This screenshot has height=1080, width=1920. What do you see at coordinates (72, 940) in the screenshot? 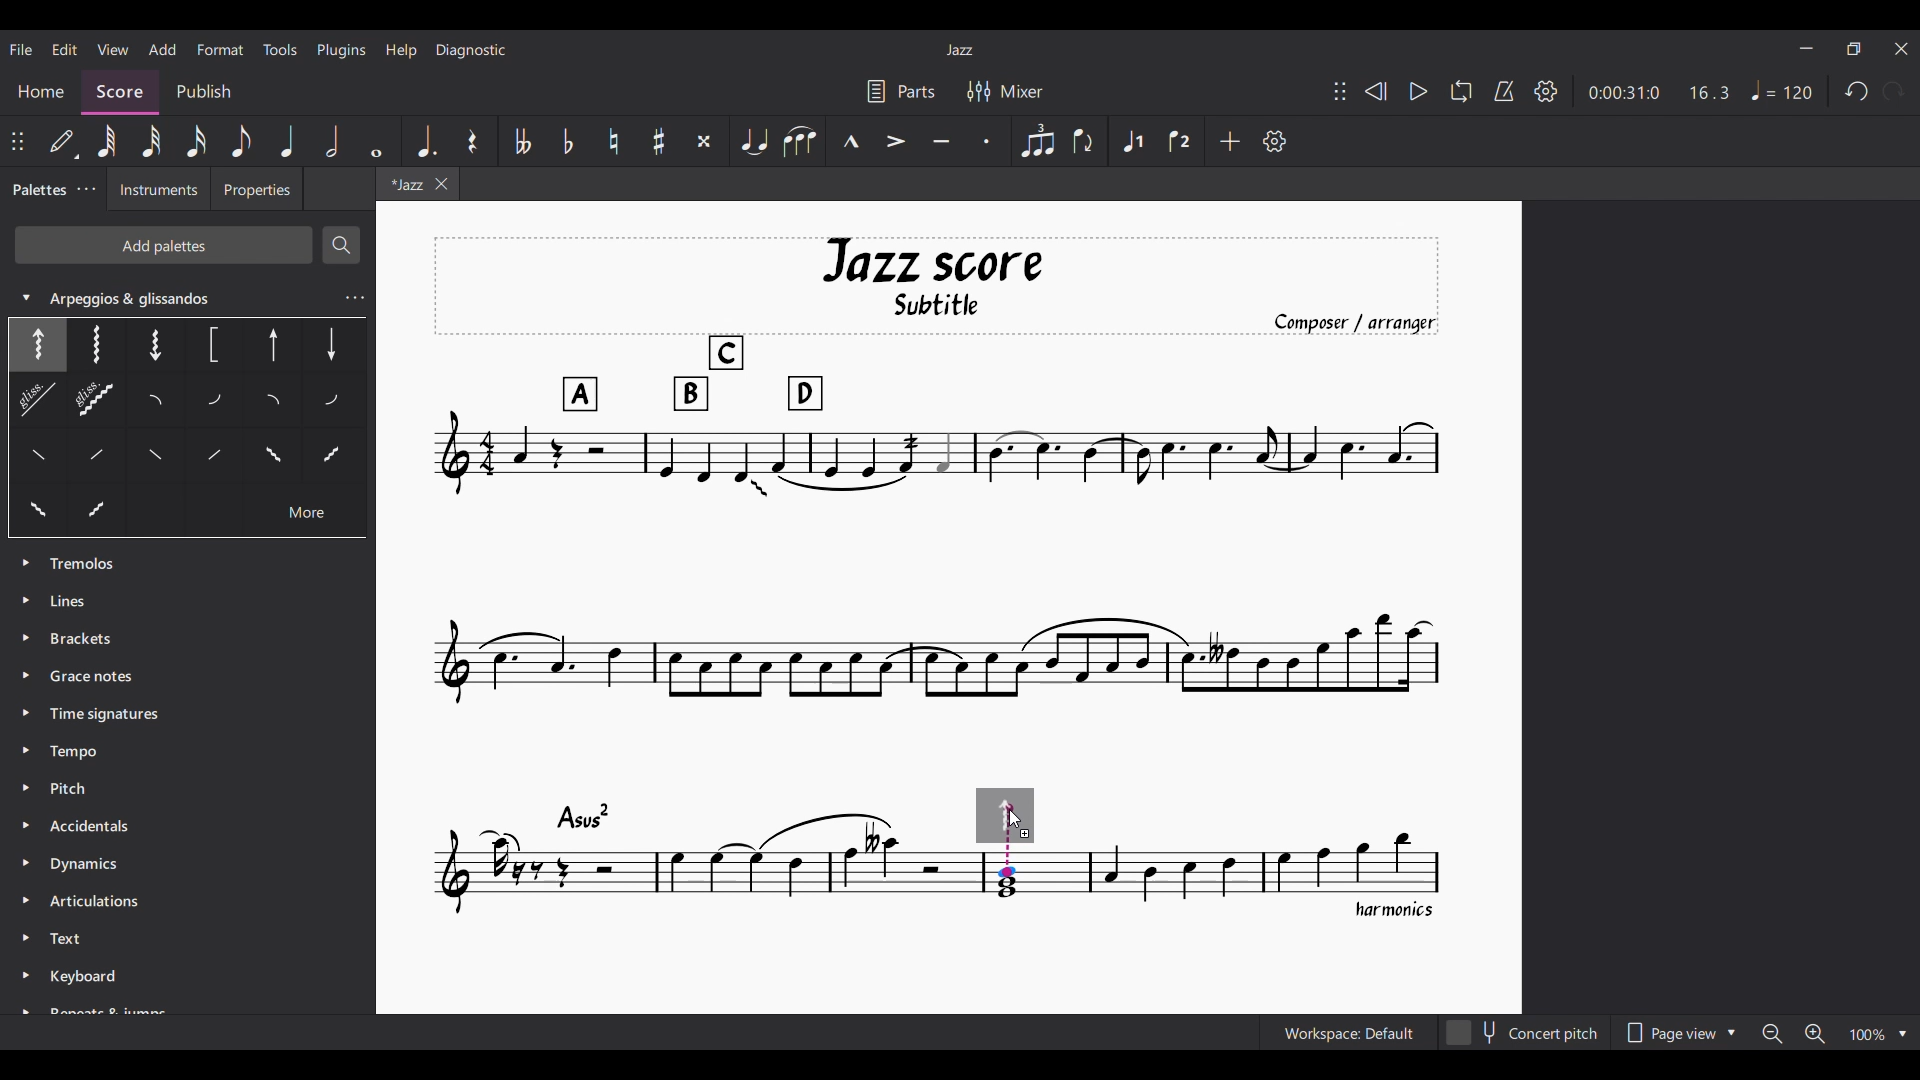
I see `Text` at bounding box center [72, 940].